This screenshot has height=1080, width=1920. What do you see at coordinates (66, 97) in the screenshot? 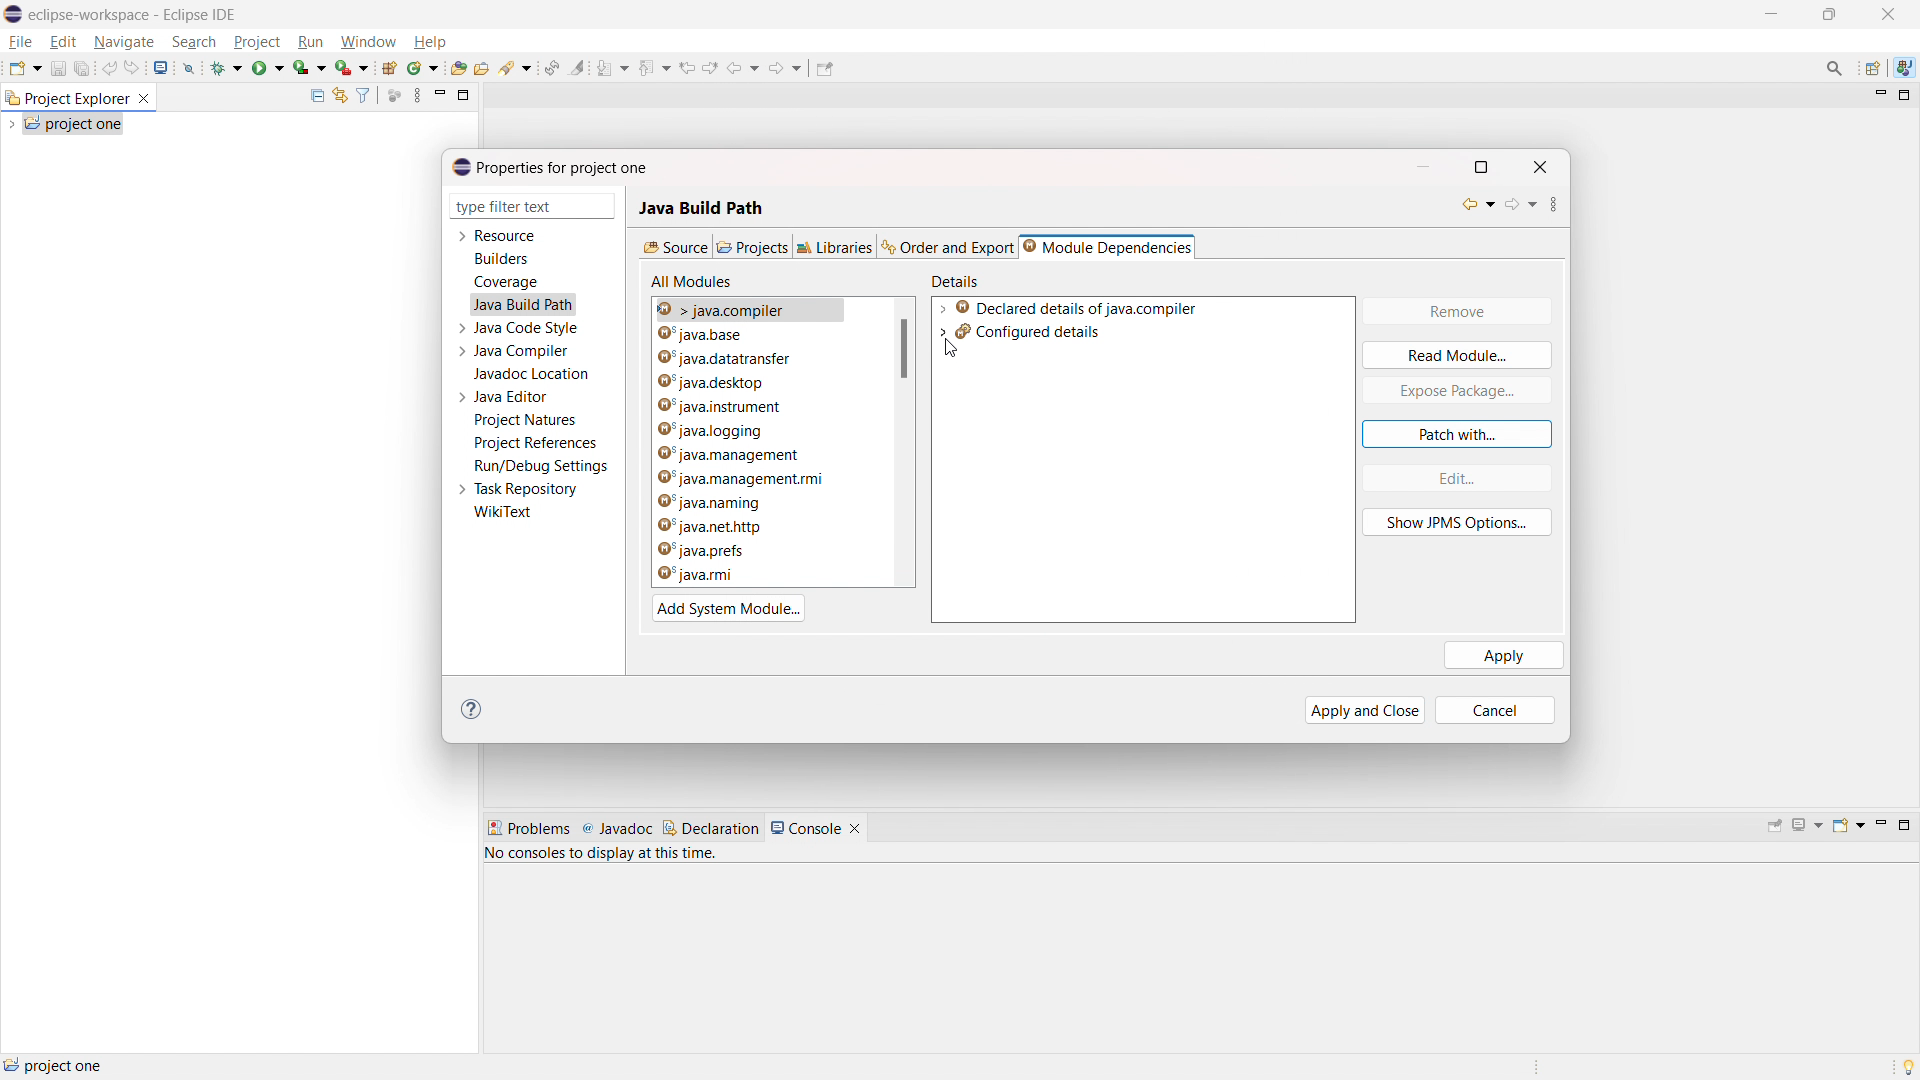
I see `project explorer` at bounding box center [66, 97].